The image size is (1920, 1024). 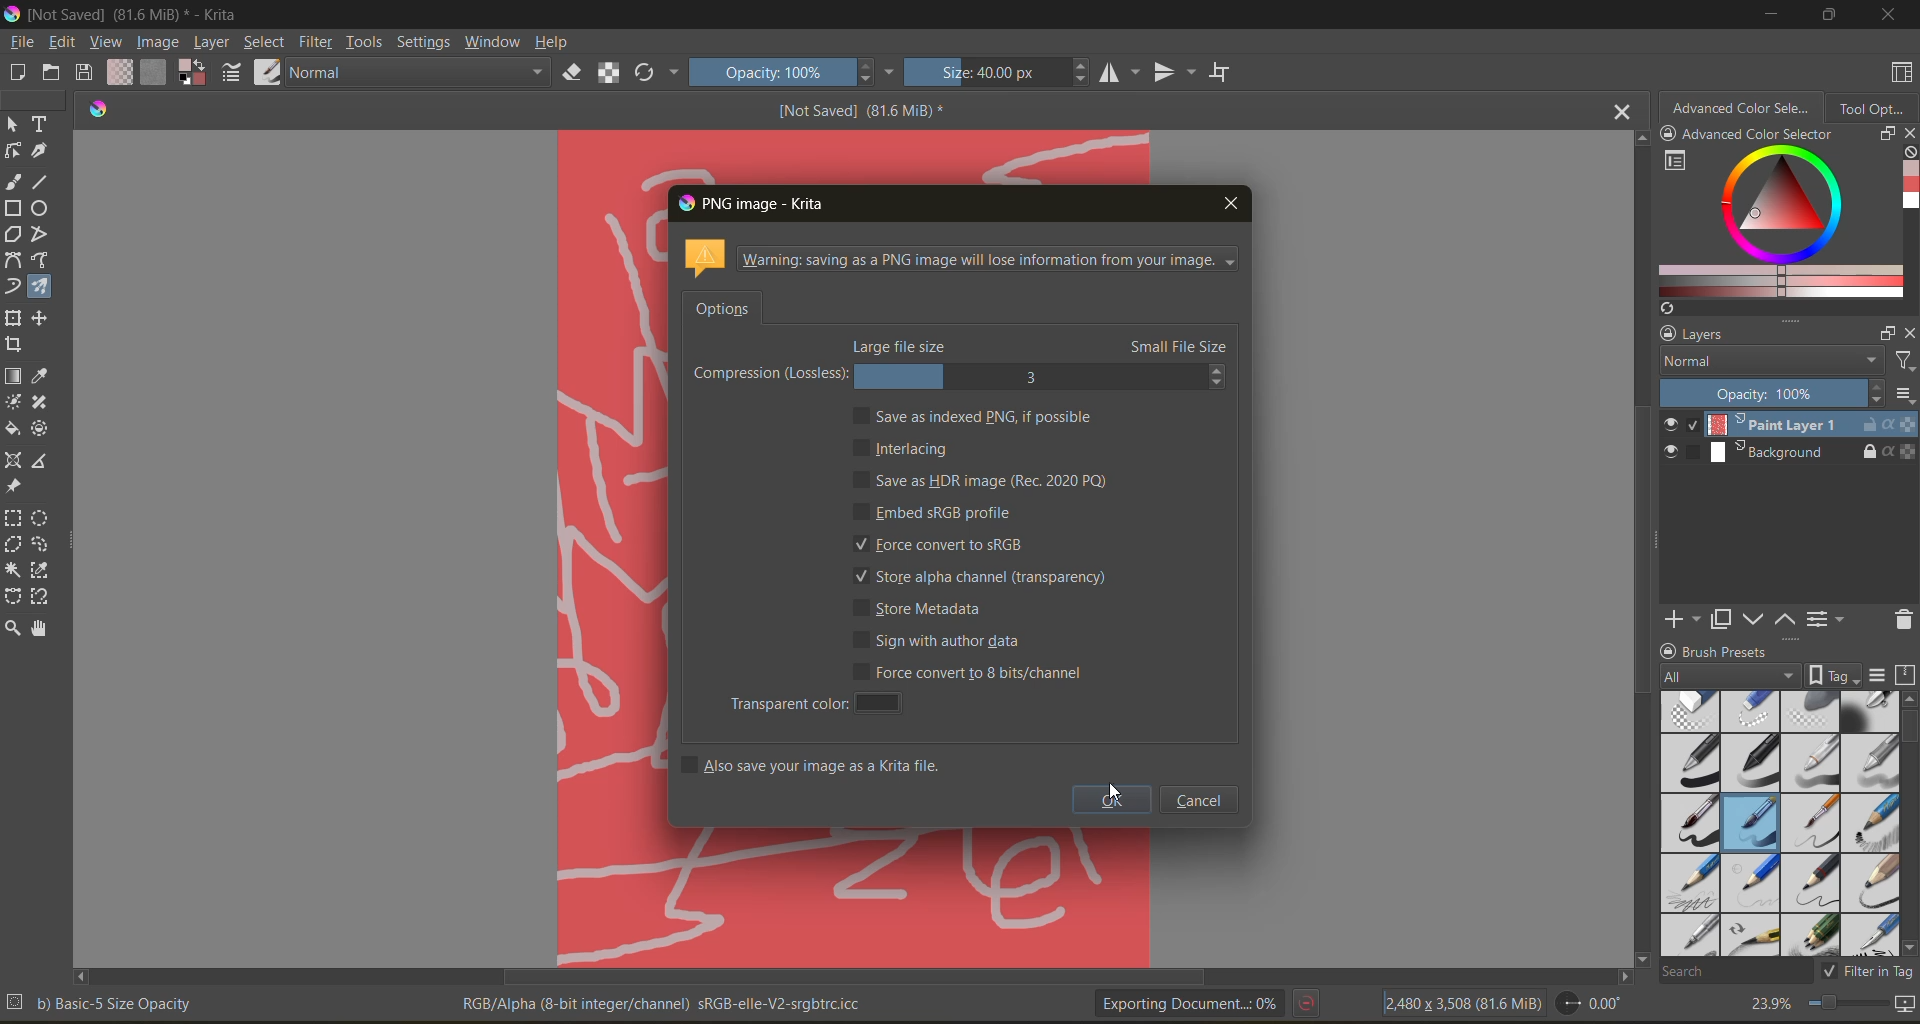 What do you see at coordinates (1903, 623) in the screenshot?
I see `delete mask` at bounding box center [1903, 623].